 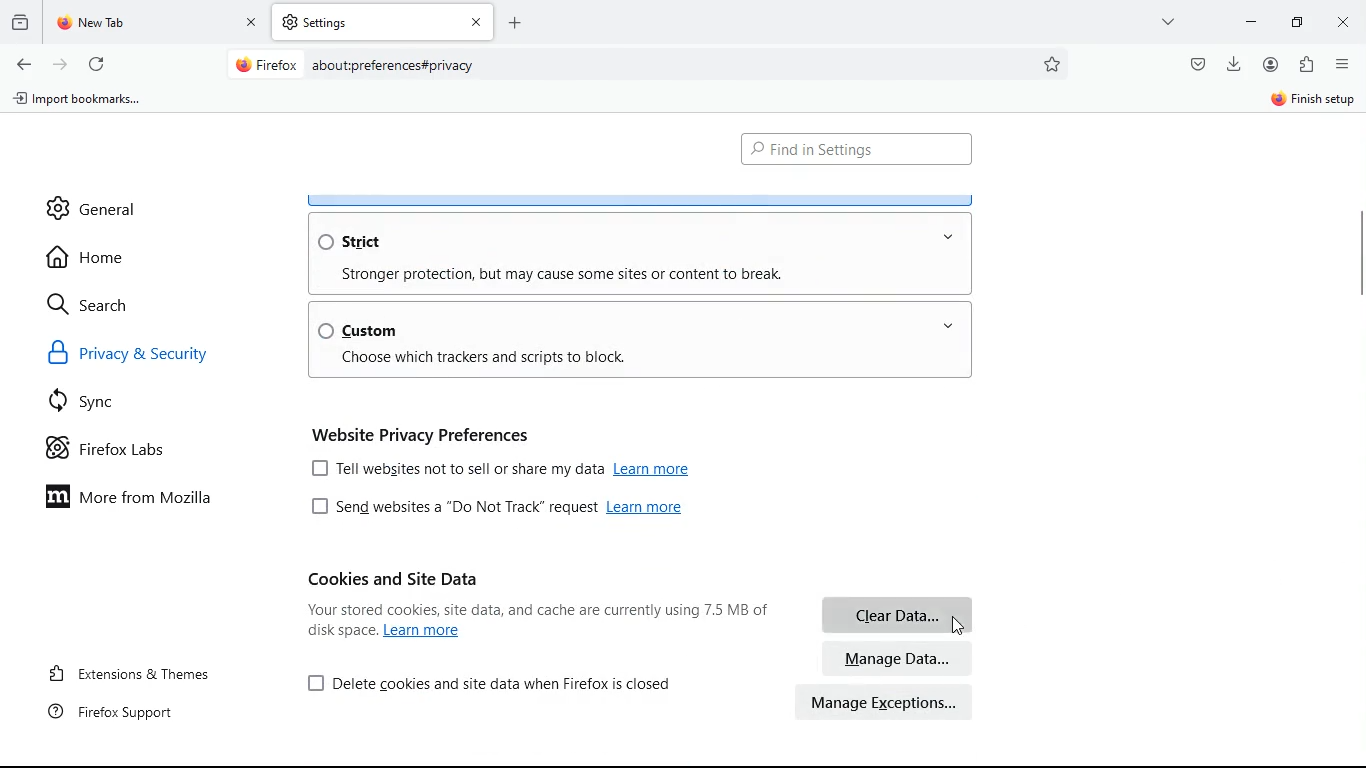 I want to click on strict, so click(x=354, y=242).